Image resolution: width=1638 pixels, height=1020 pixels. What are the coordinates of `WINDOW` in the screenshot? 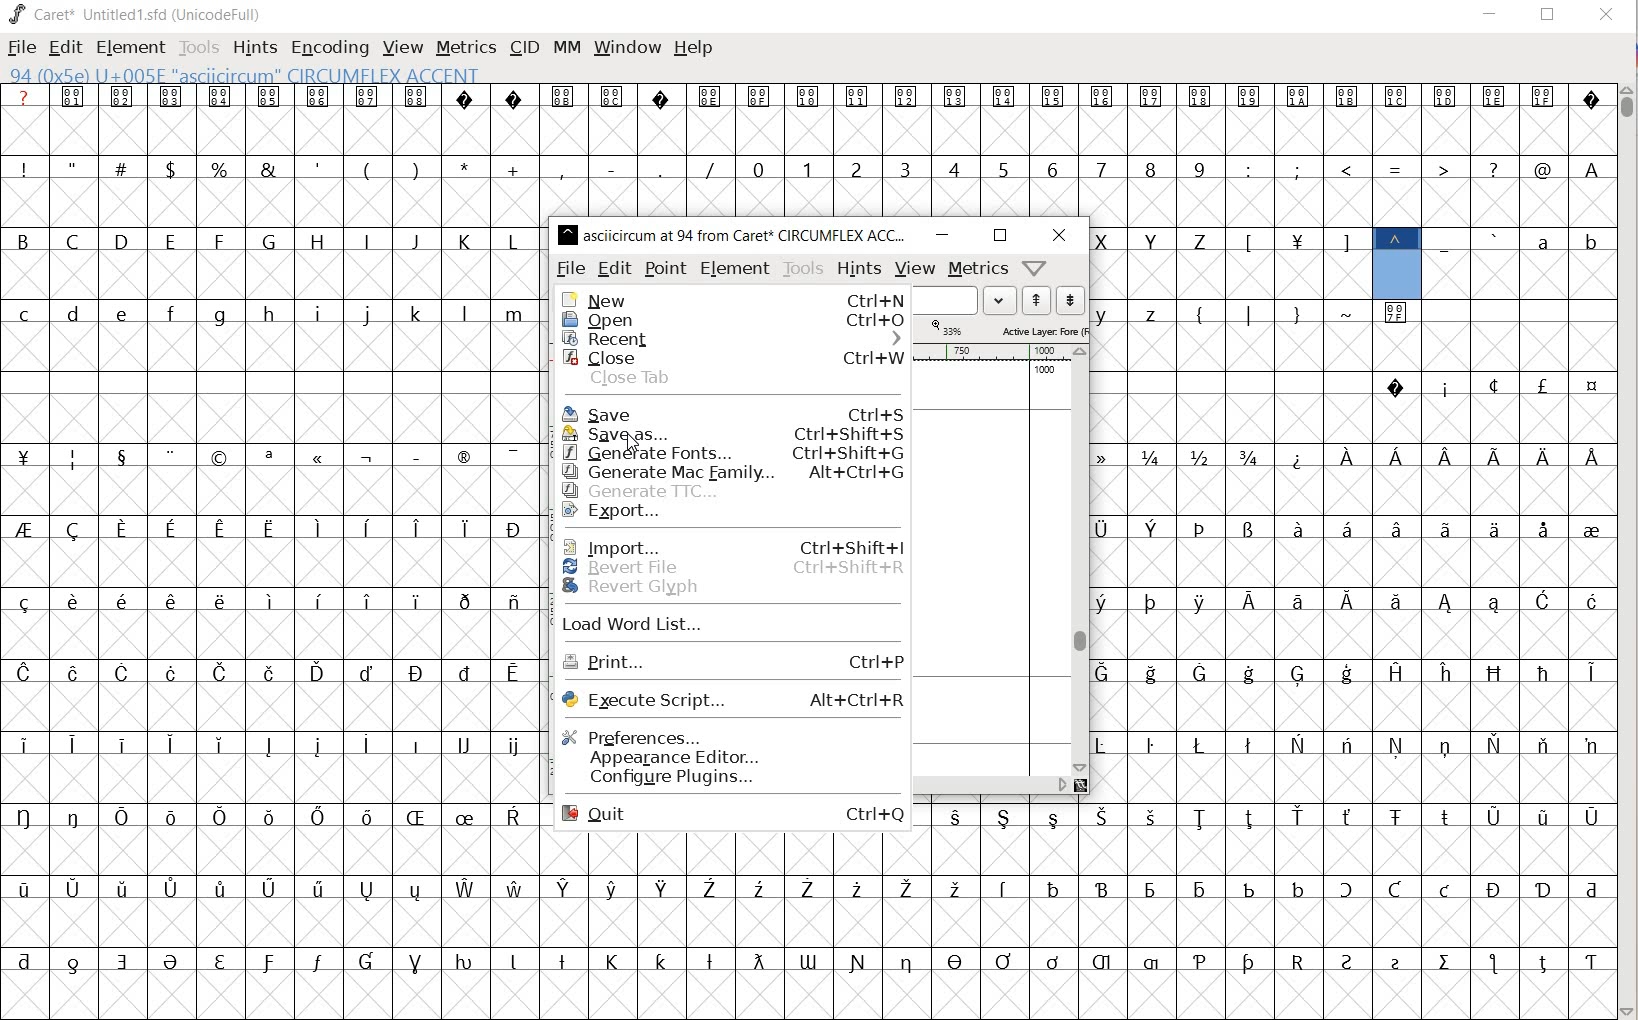 It's located at (625, 46).